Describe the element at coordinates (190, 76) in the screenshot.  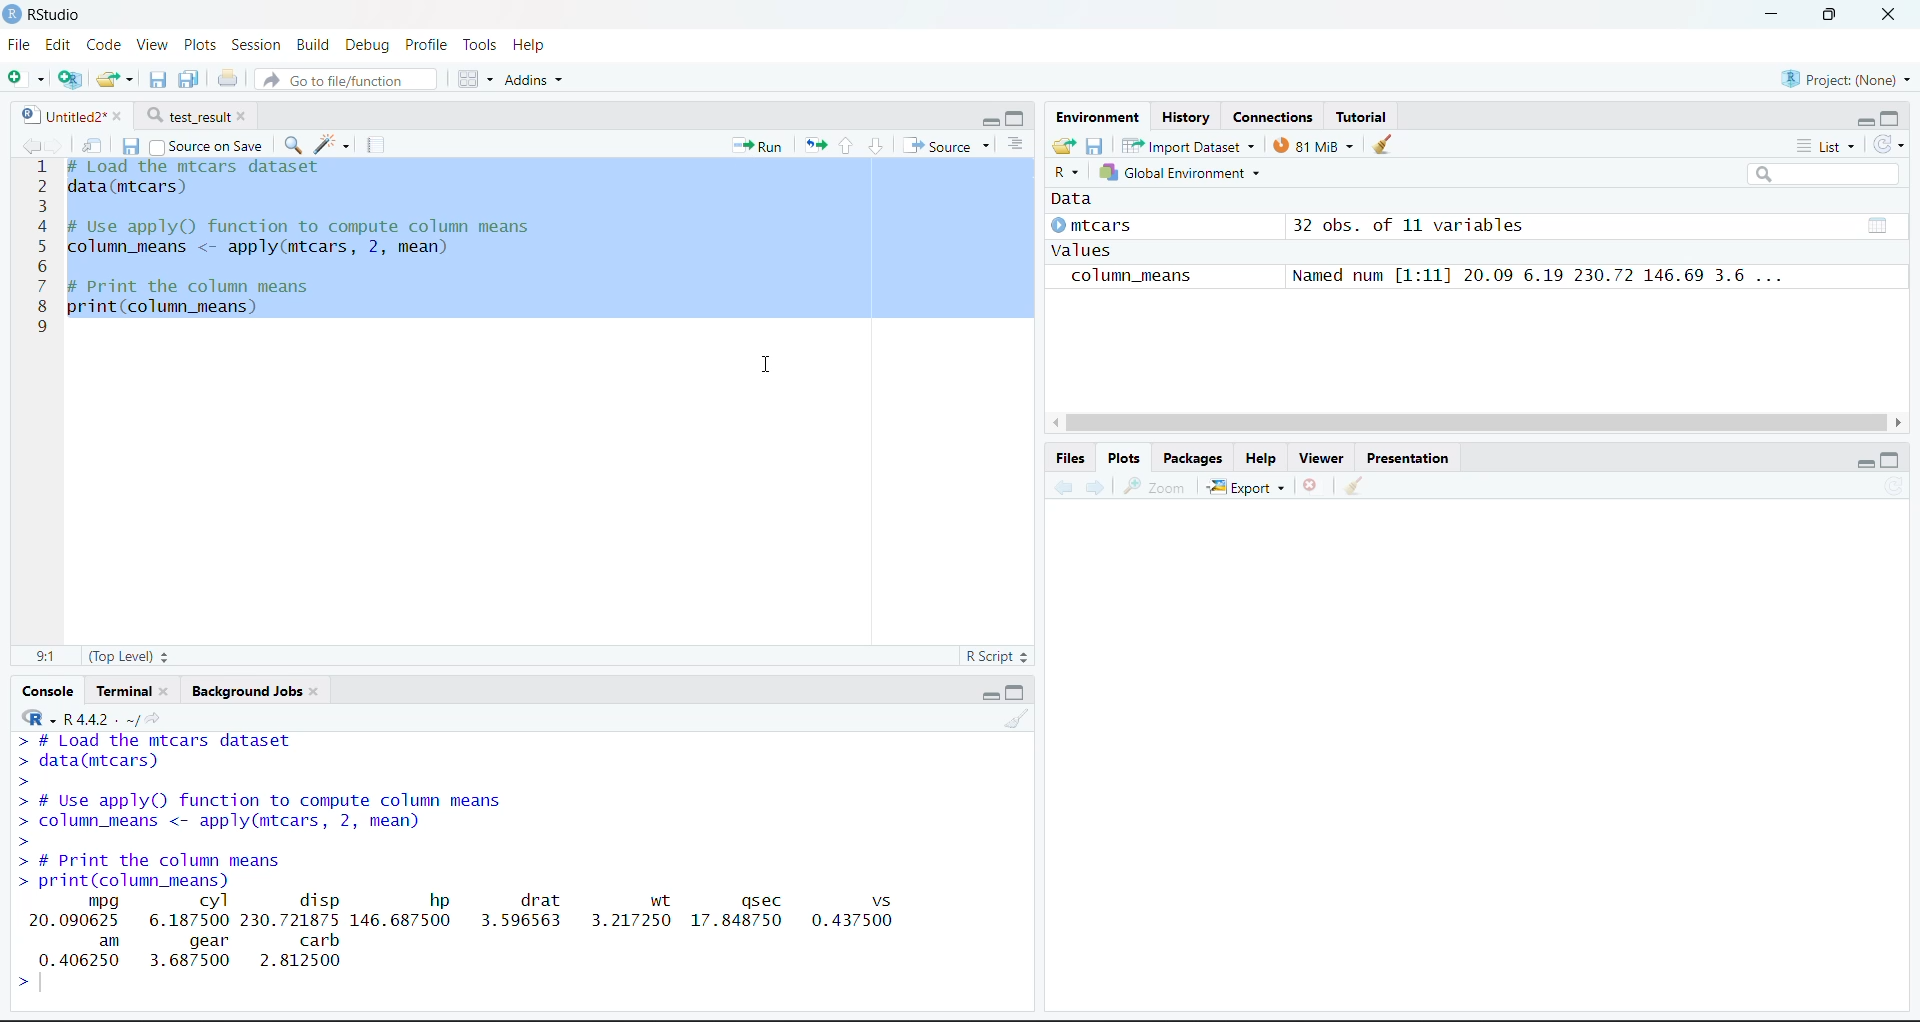
I see `Save current document (Ctrl + S)` at that location.